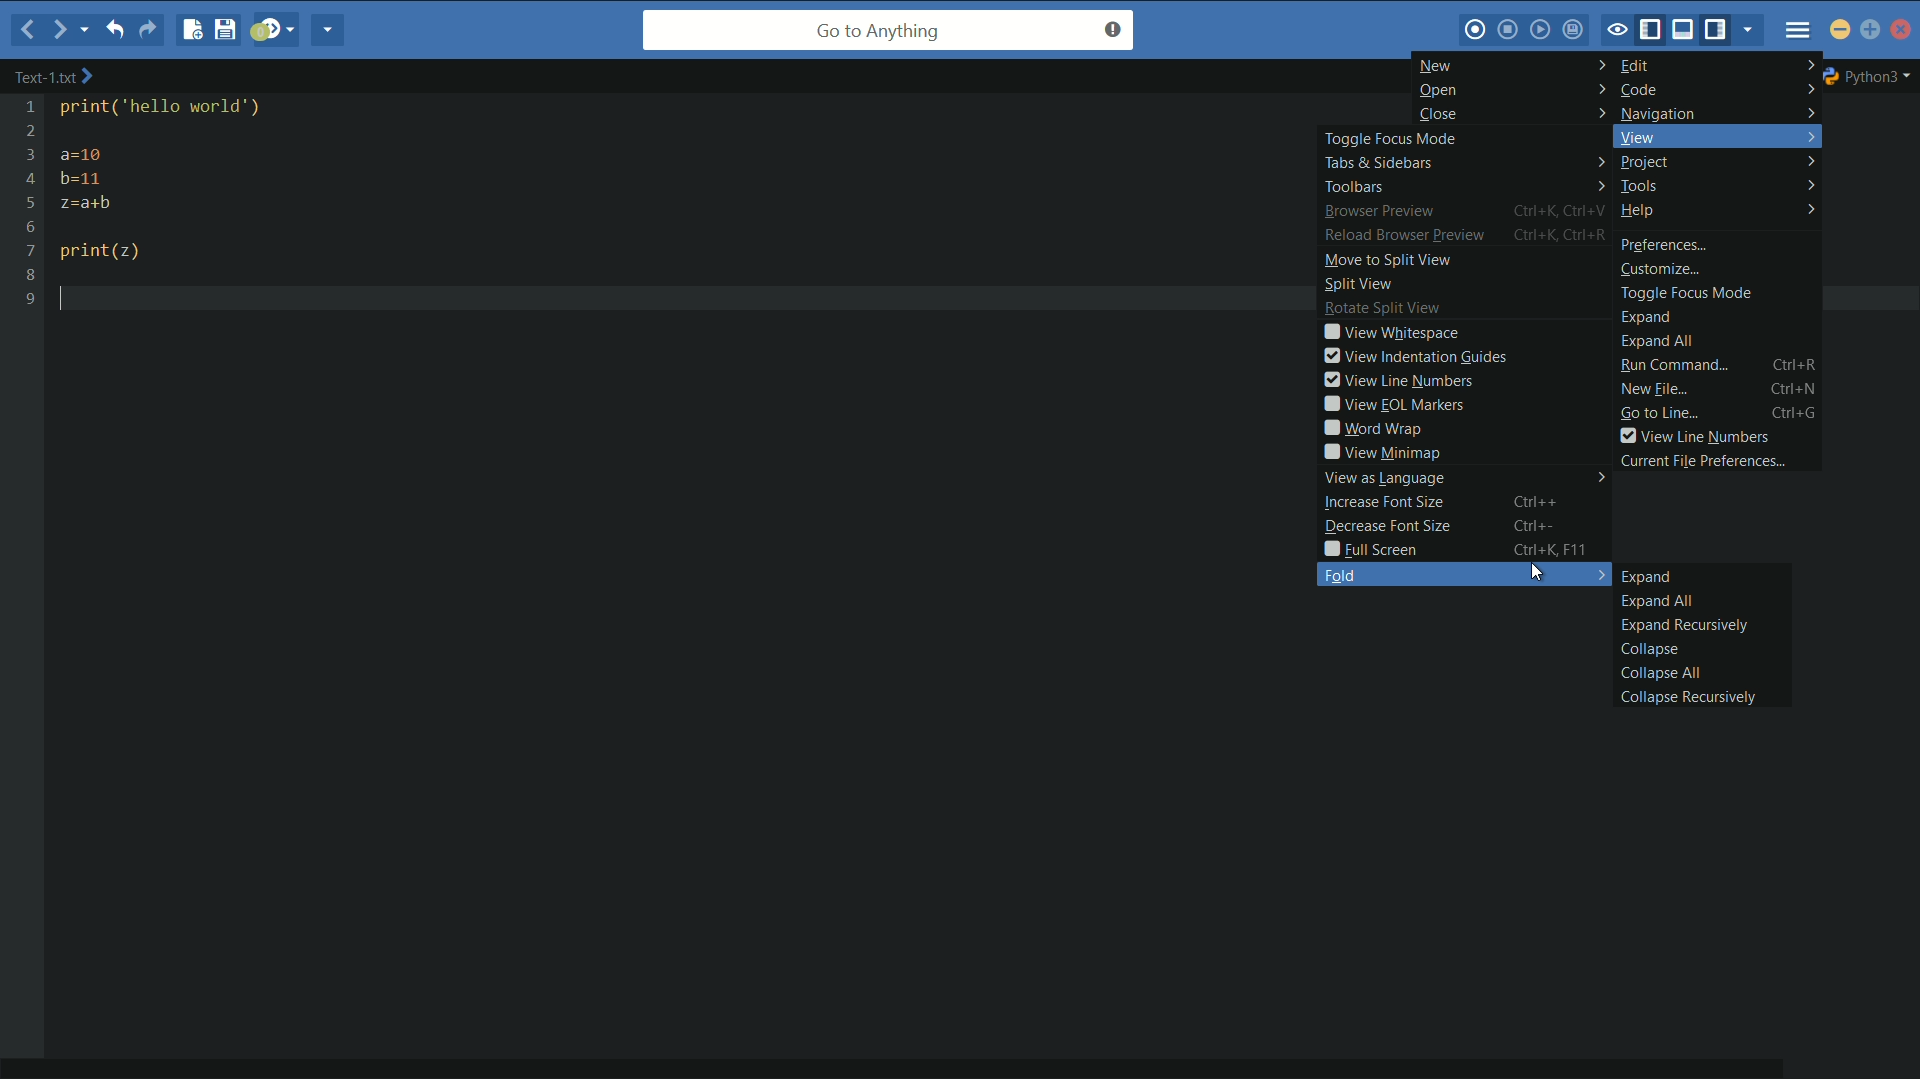  Describe the element at coordinates (150, 30) in the screenshot. I see `redo` at that location.